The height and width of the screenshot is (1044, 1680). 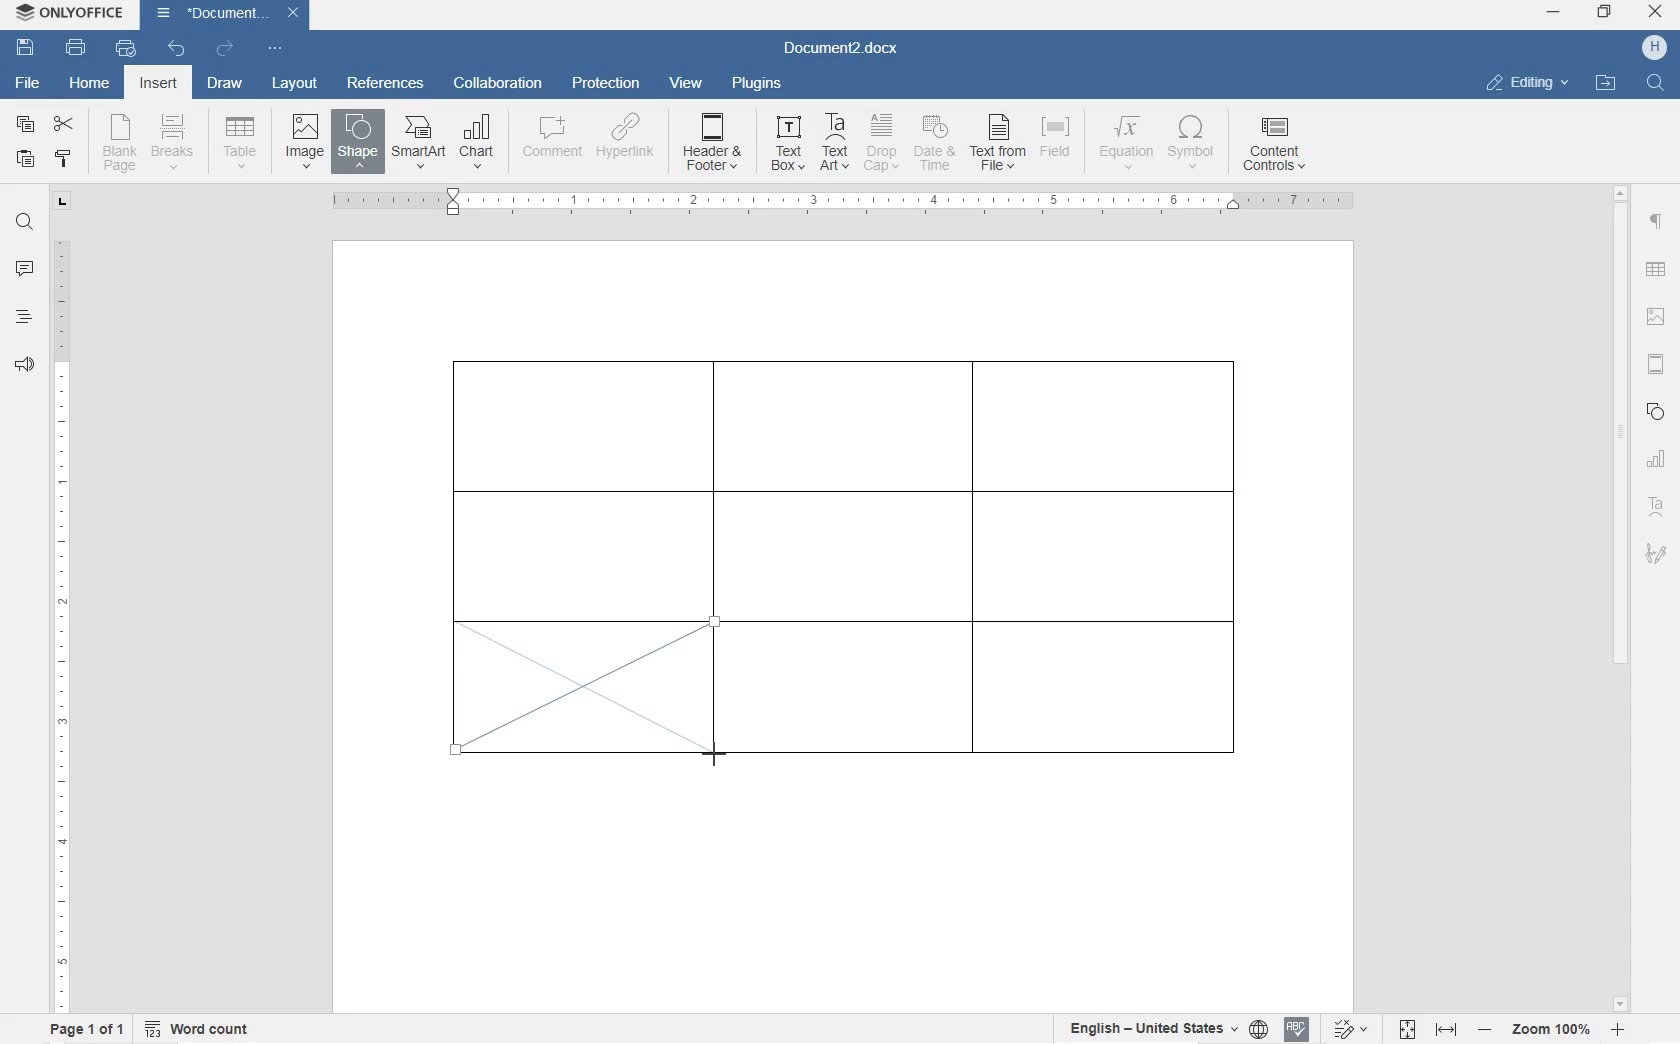 What do you see at coordinates (1127, 143) in the screenshot?
I see `EQUATION` at bounding box center [1127, 143].